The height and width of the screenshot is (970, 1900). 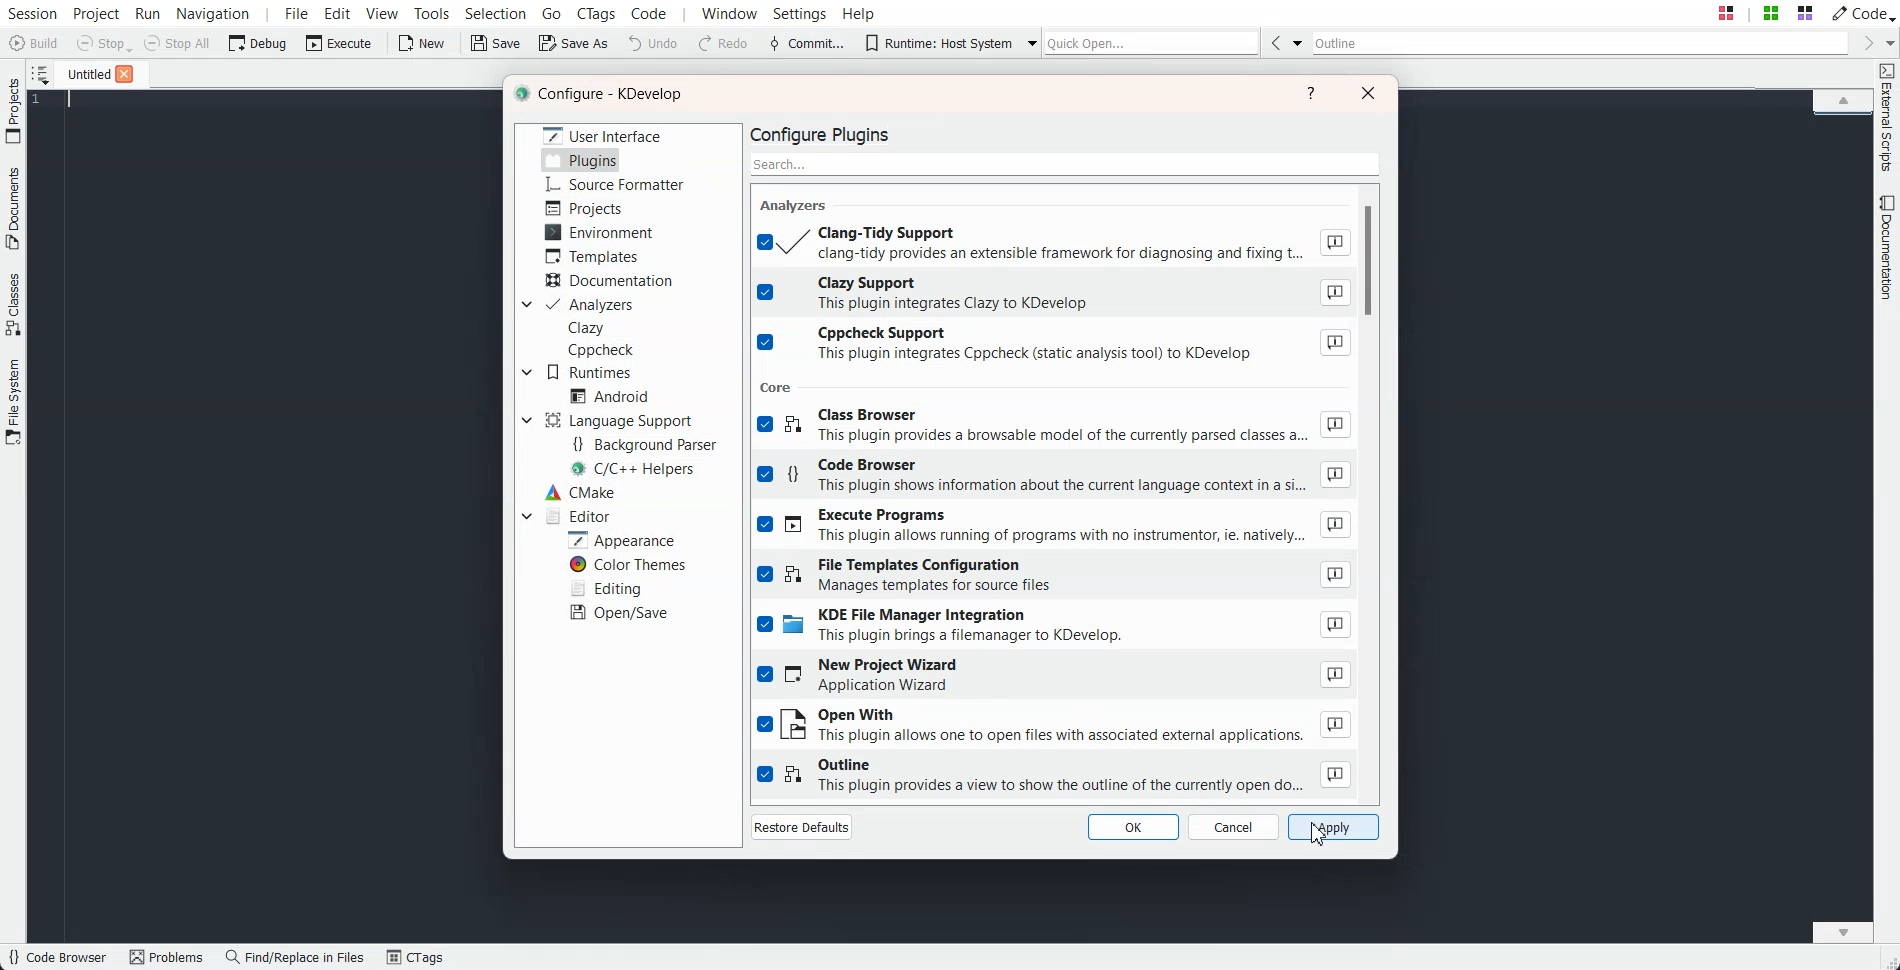 I want to click on Settings, so click(x=804, y=13).